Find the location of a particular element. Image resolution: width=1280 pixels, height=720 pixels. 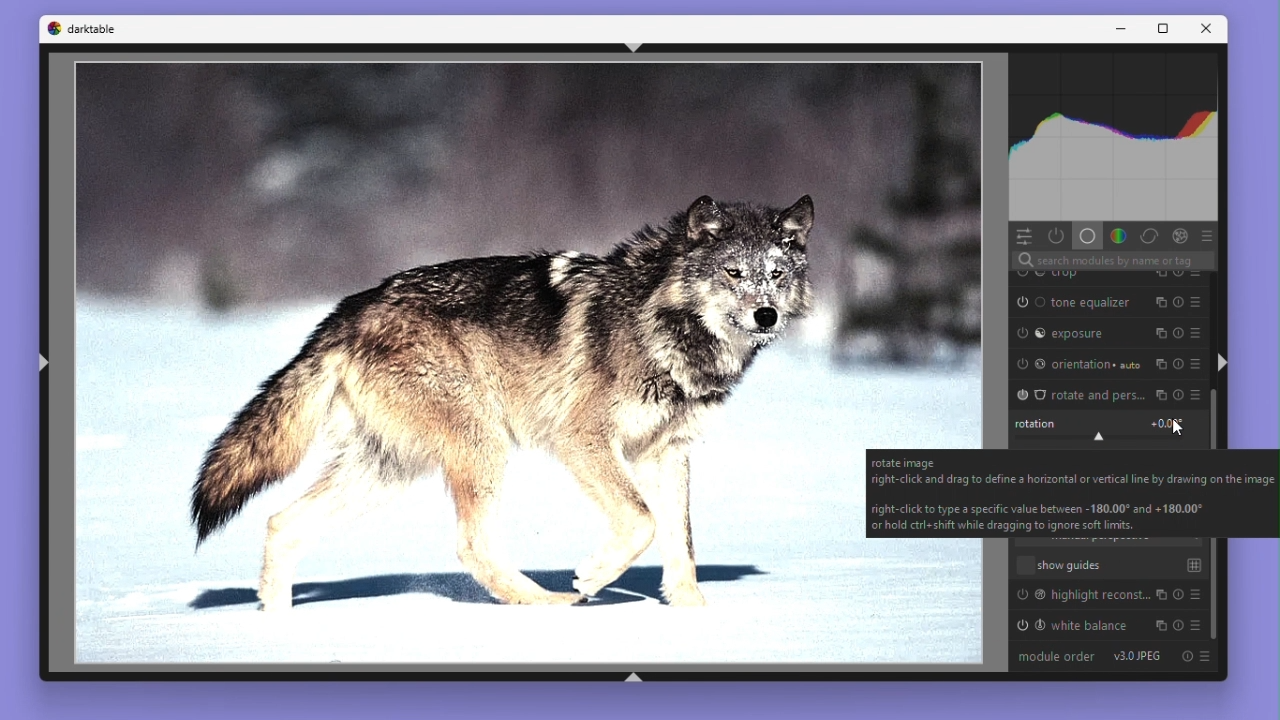

Shift + ctrl + t is located at coordinates (633, 47).